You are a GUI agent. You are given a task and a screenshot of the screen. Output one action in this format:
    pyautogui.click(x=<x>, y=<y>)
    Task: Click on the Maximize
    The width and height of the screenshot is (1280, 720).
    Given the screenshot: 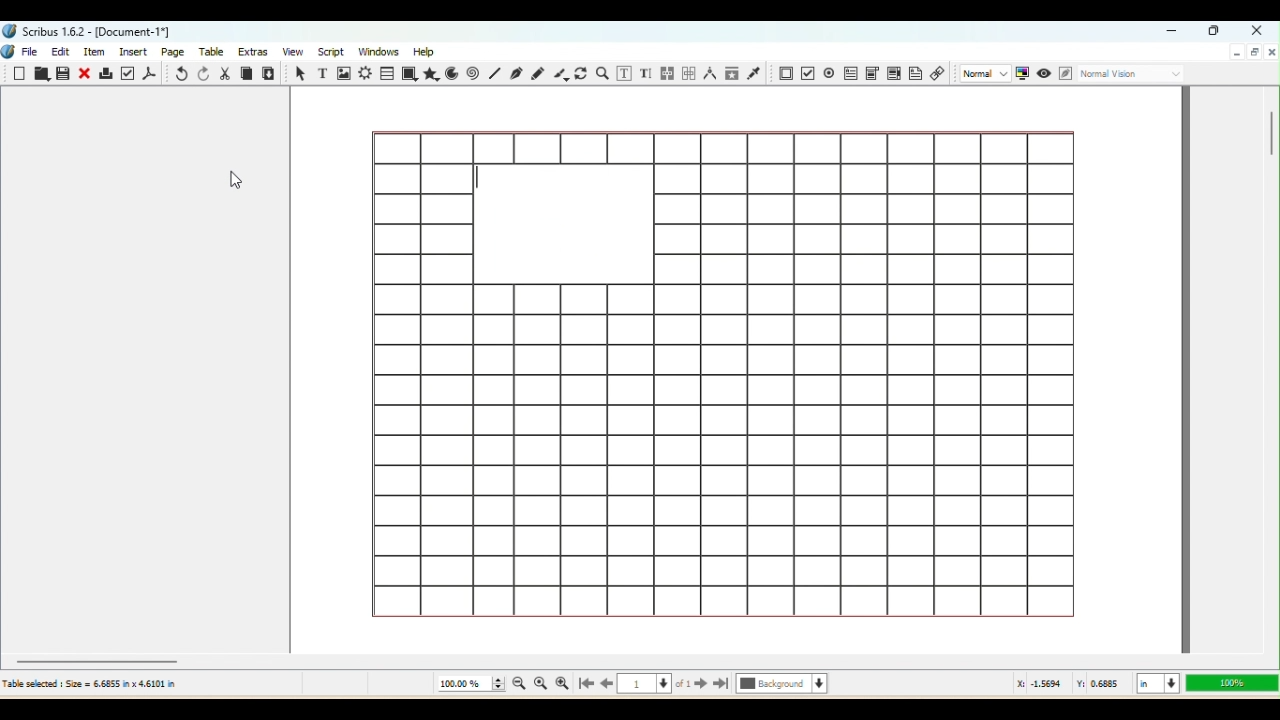 What is the action you would take?
    pyautogui.click(x=1216, y=32)
    